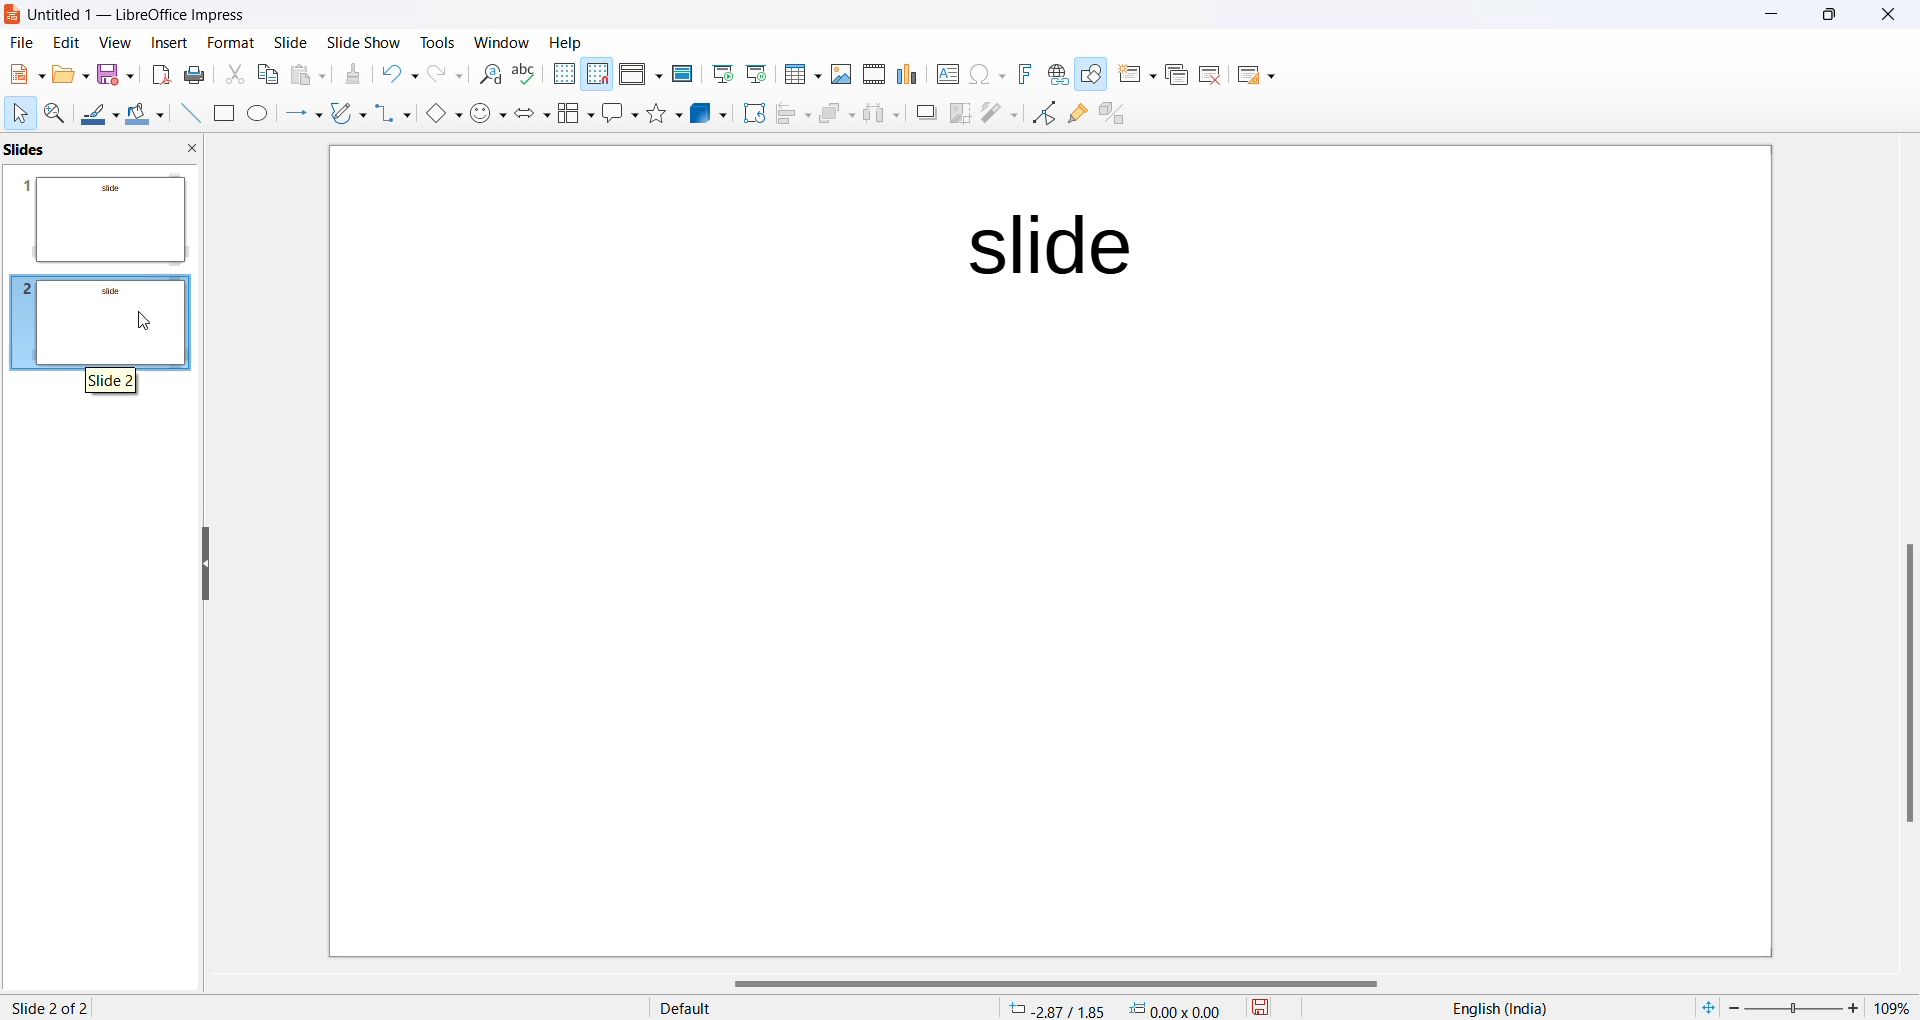  Describe the element at coordinates (1262, 73) in the screenshot. I see `Slide layout` at that location.